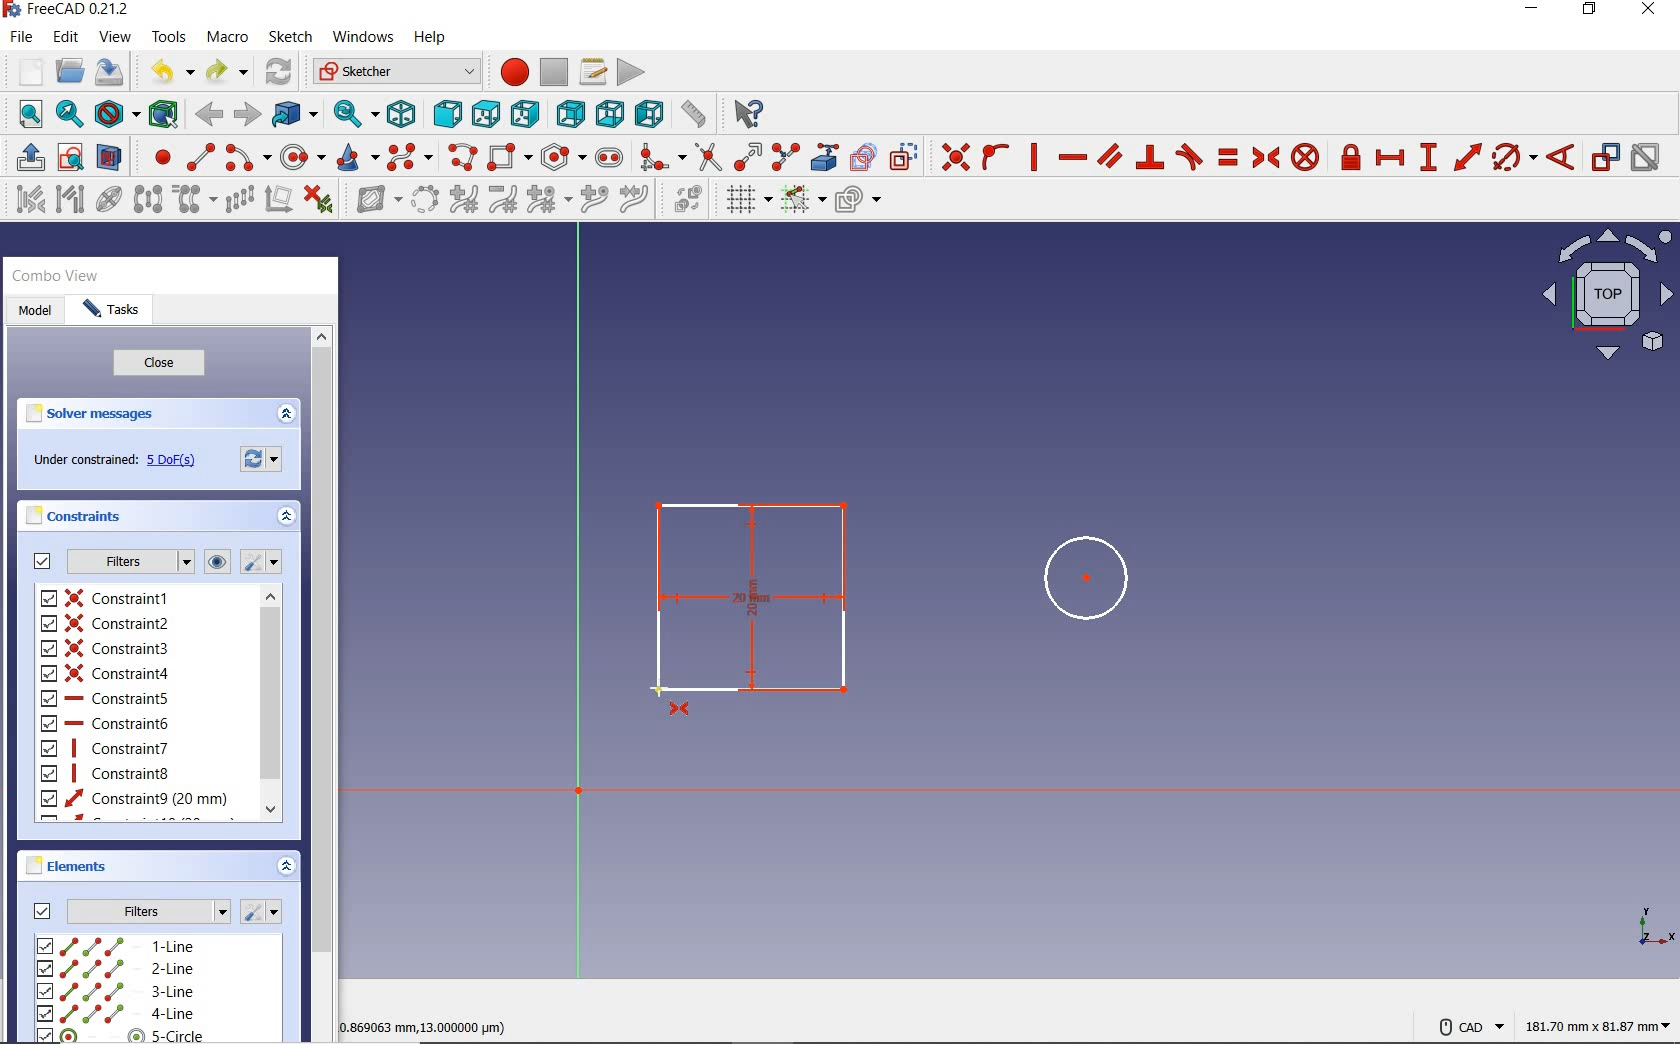 Image resolution: width=1680 pixels, height=1044 pixels. What do you see at coordinates (526, 113) in the screenshot?
I see `right` at bounding box center [526, 113].